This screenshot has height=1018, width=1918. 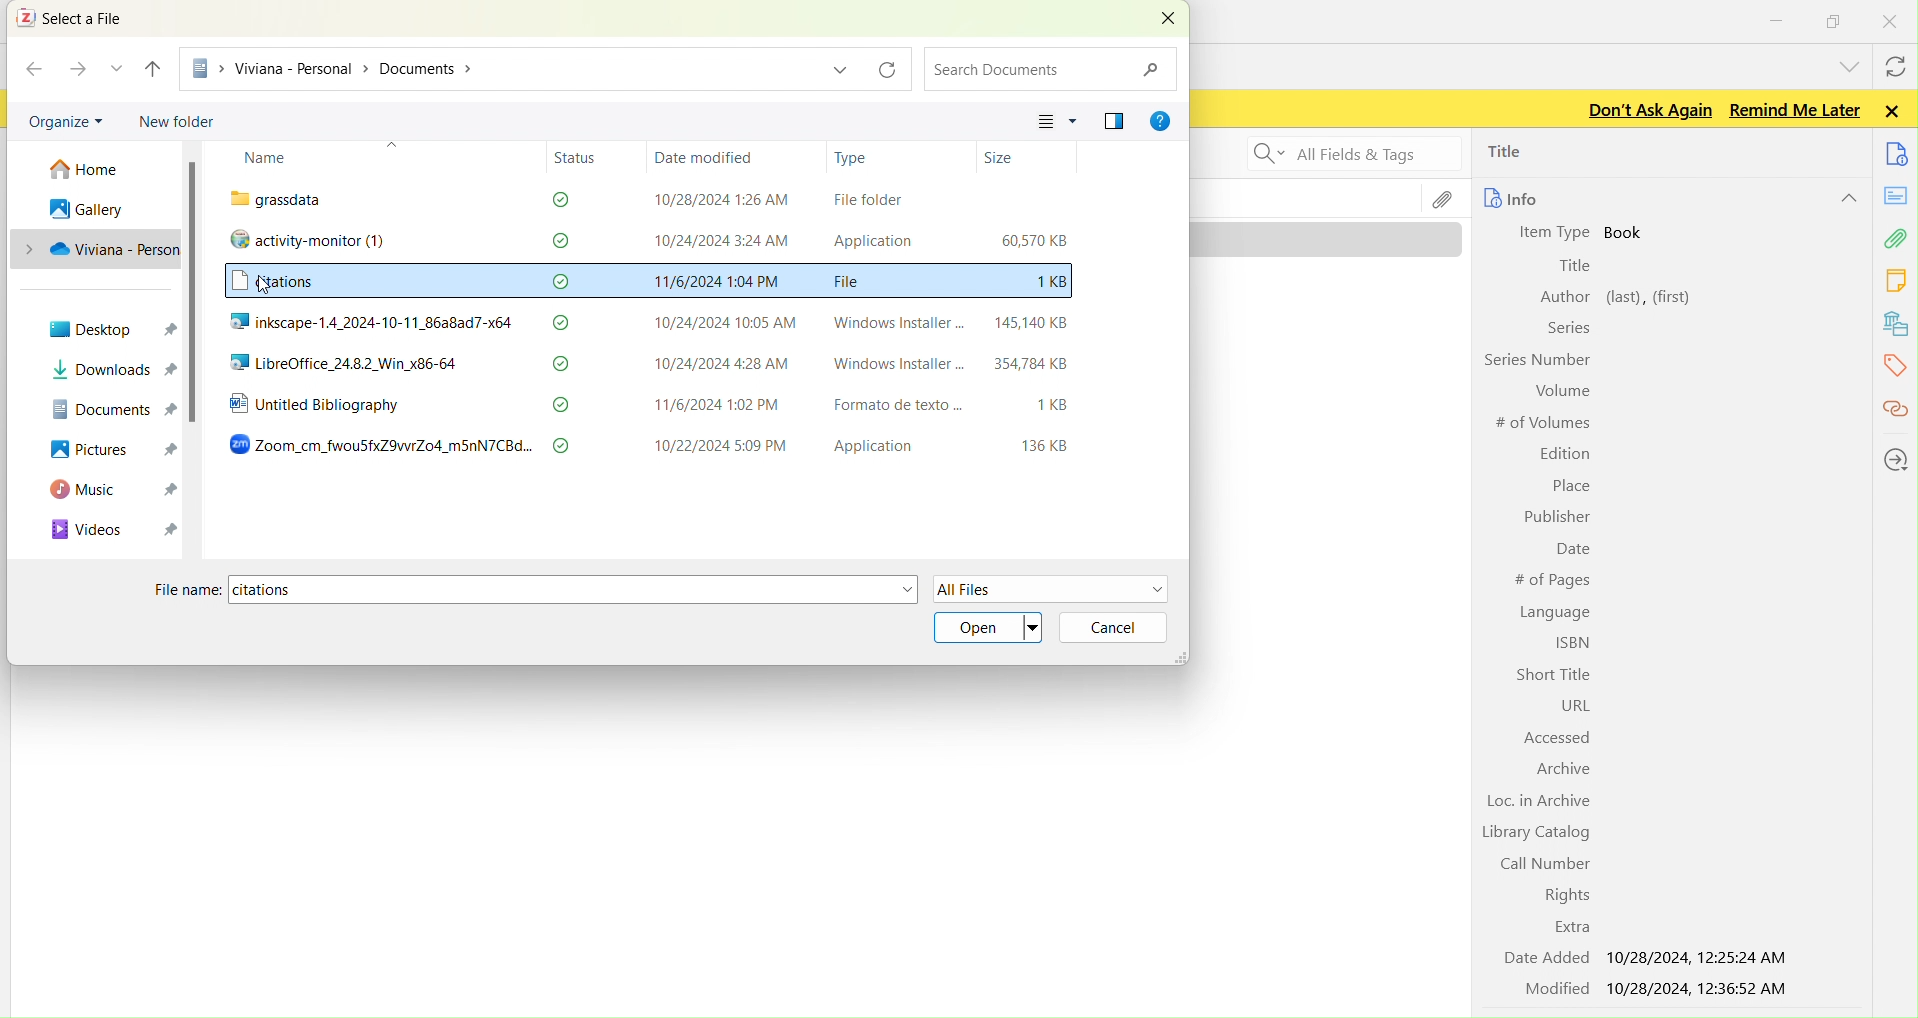 I want to click on Loc. in Archive, so click(x=1541, y=800).